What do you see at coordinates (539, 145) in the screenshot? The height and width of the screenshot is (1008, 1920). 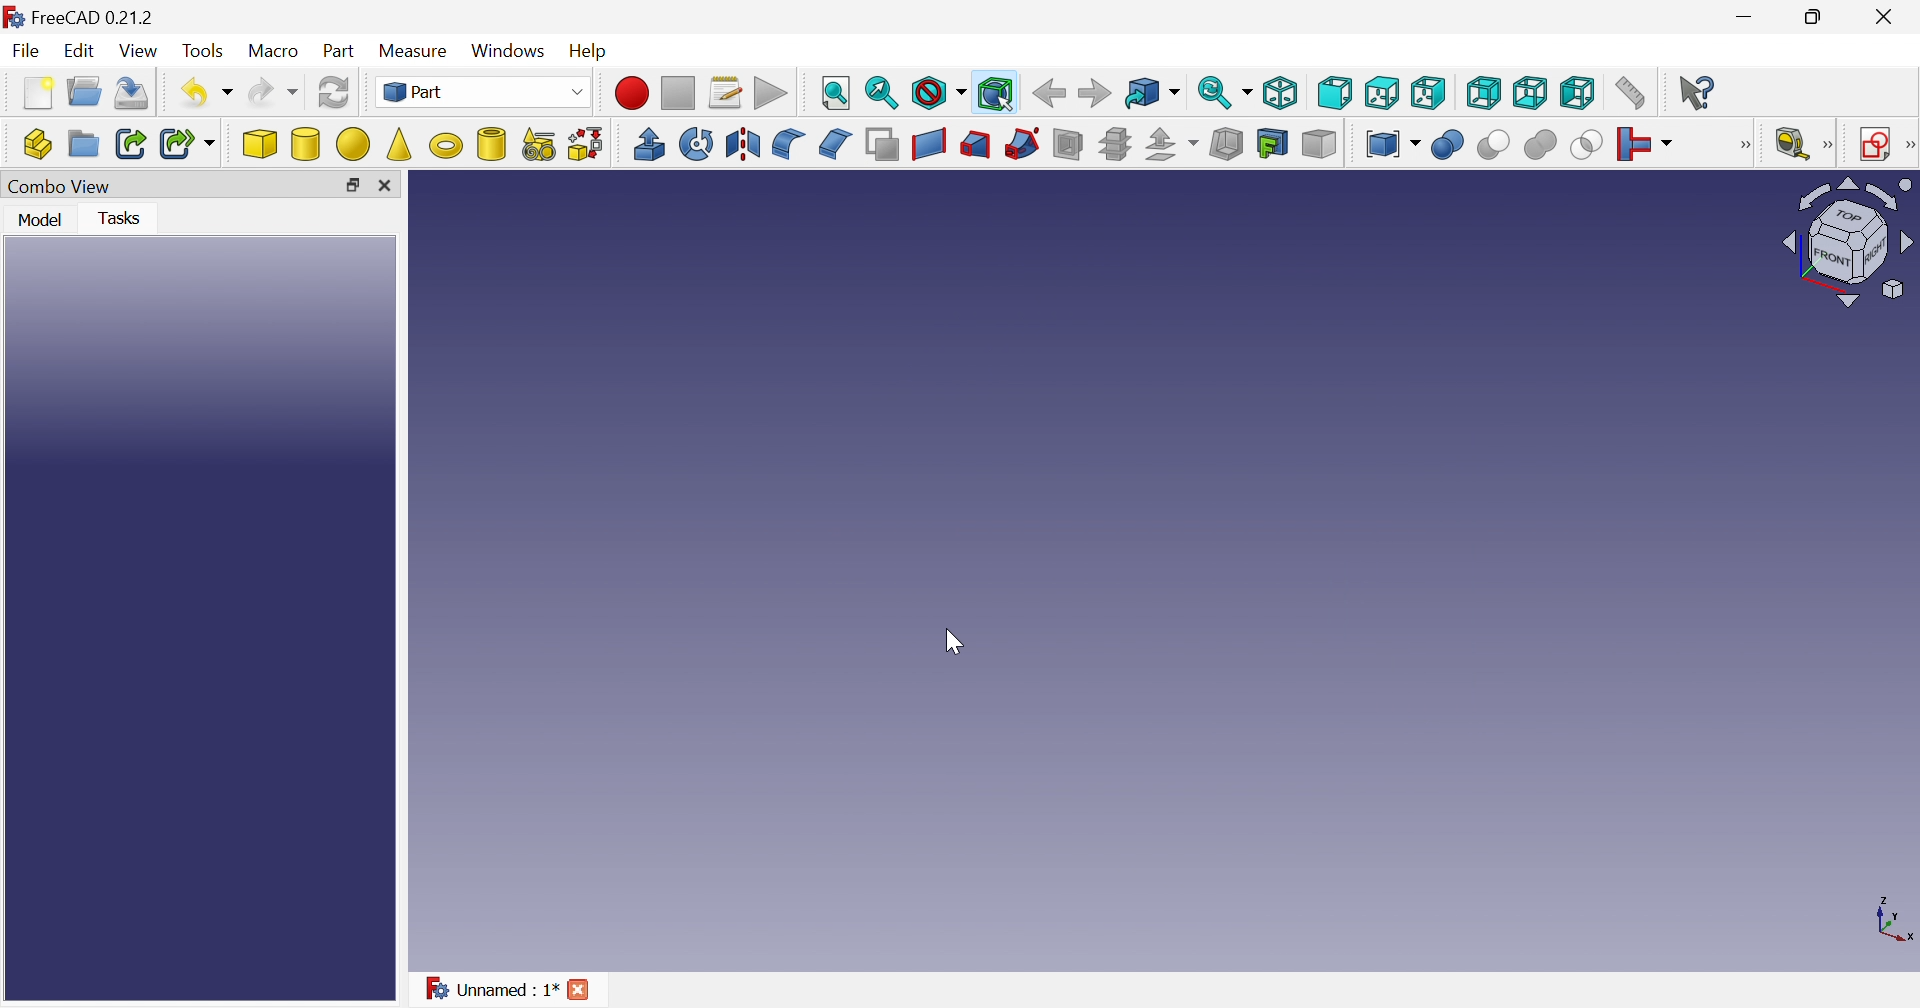 I see `Create primitives...` at bounding box center [539, 145].